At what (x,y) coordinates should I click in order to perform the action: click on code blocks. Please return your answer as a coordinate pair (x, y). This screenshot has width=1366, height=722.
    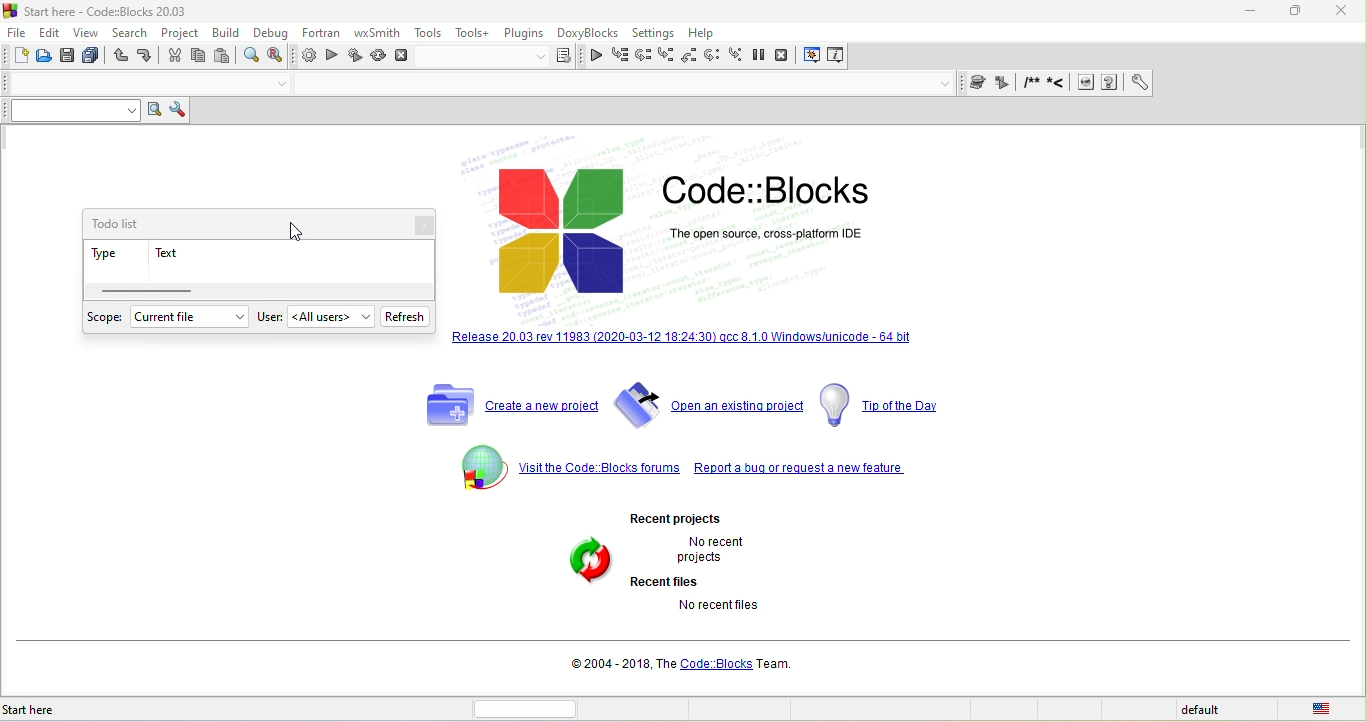
    Looking at the image, I should click on (771, 190).